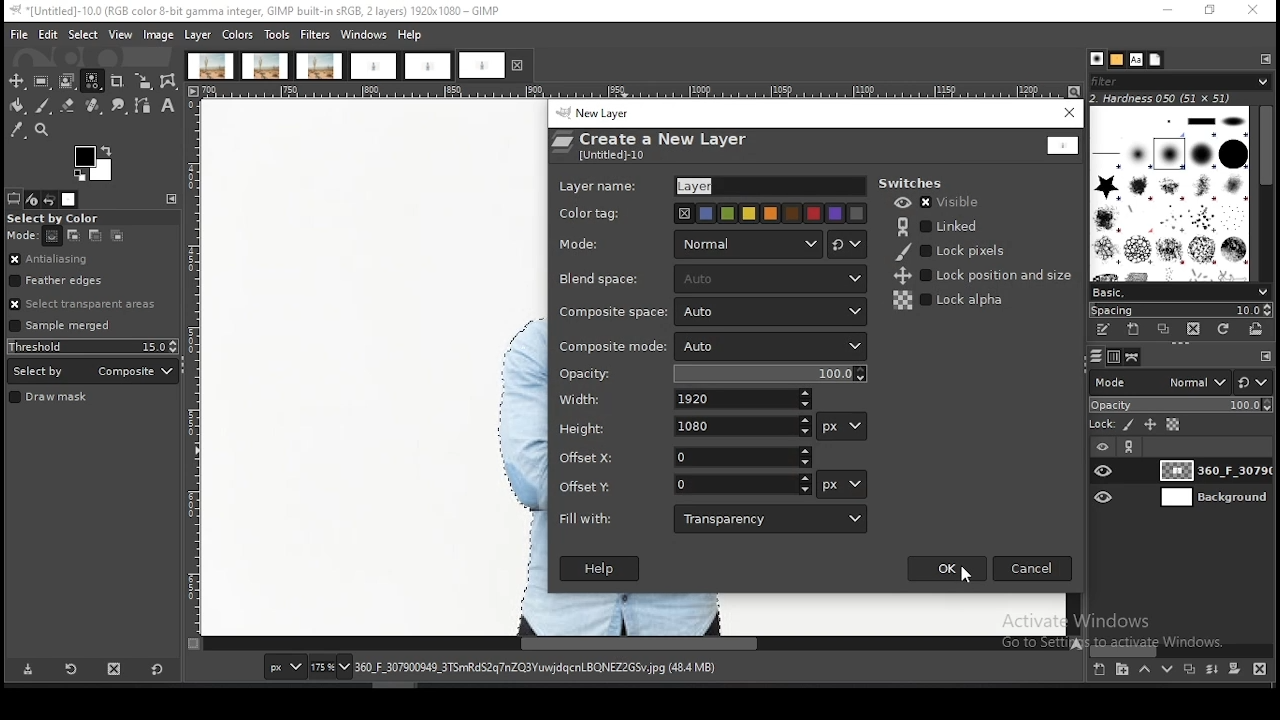 The height and width of the screenshot is (720, 1280). What do you see at coordinates (1173, 425) in the screenshot?
I see `lock alpha channel` at bounding box center [1173, 425].